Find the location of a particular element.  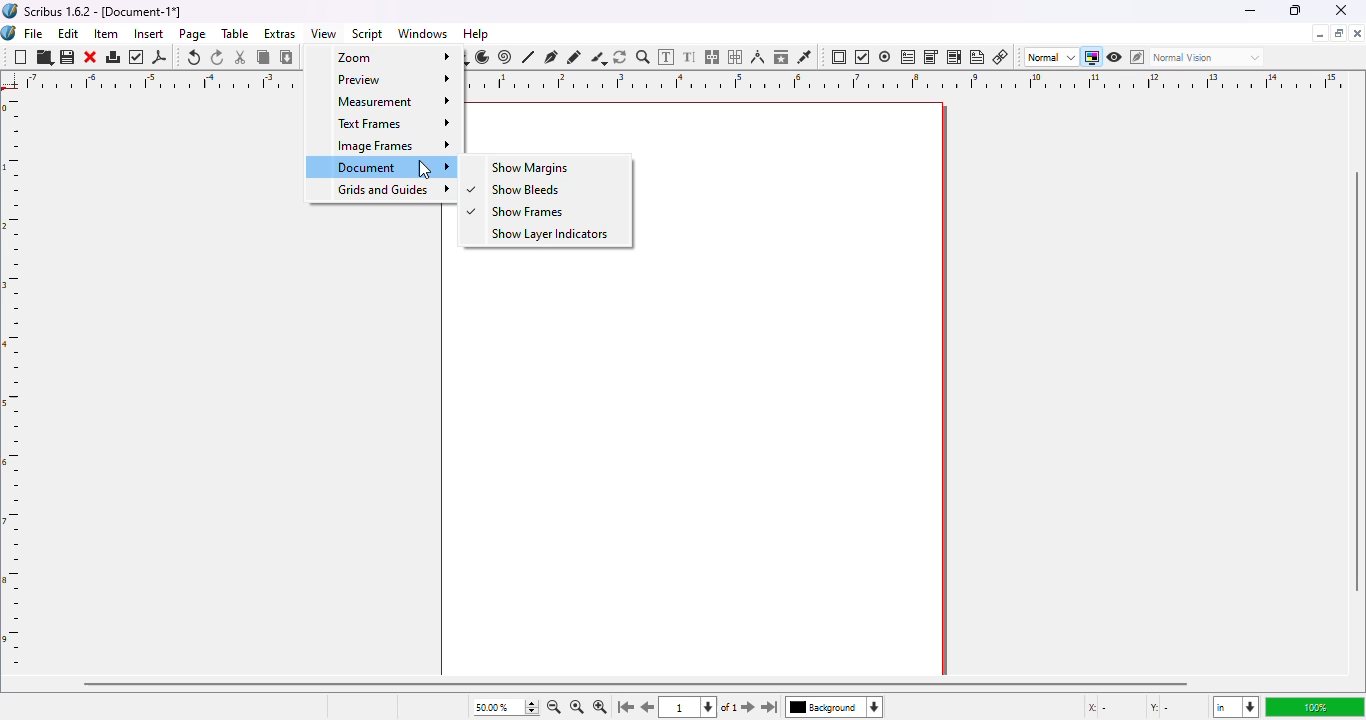

go to the first page is located at coordinates (626, 708).